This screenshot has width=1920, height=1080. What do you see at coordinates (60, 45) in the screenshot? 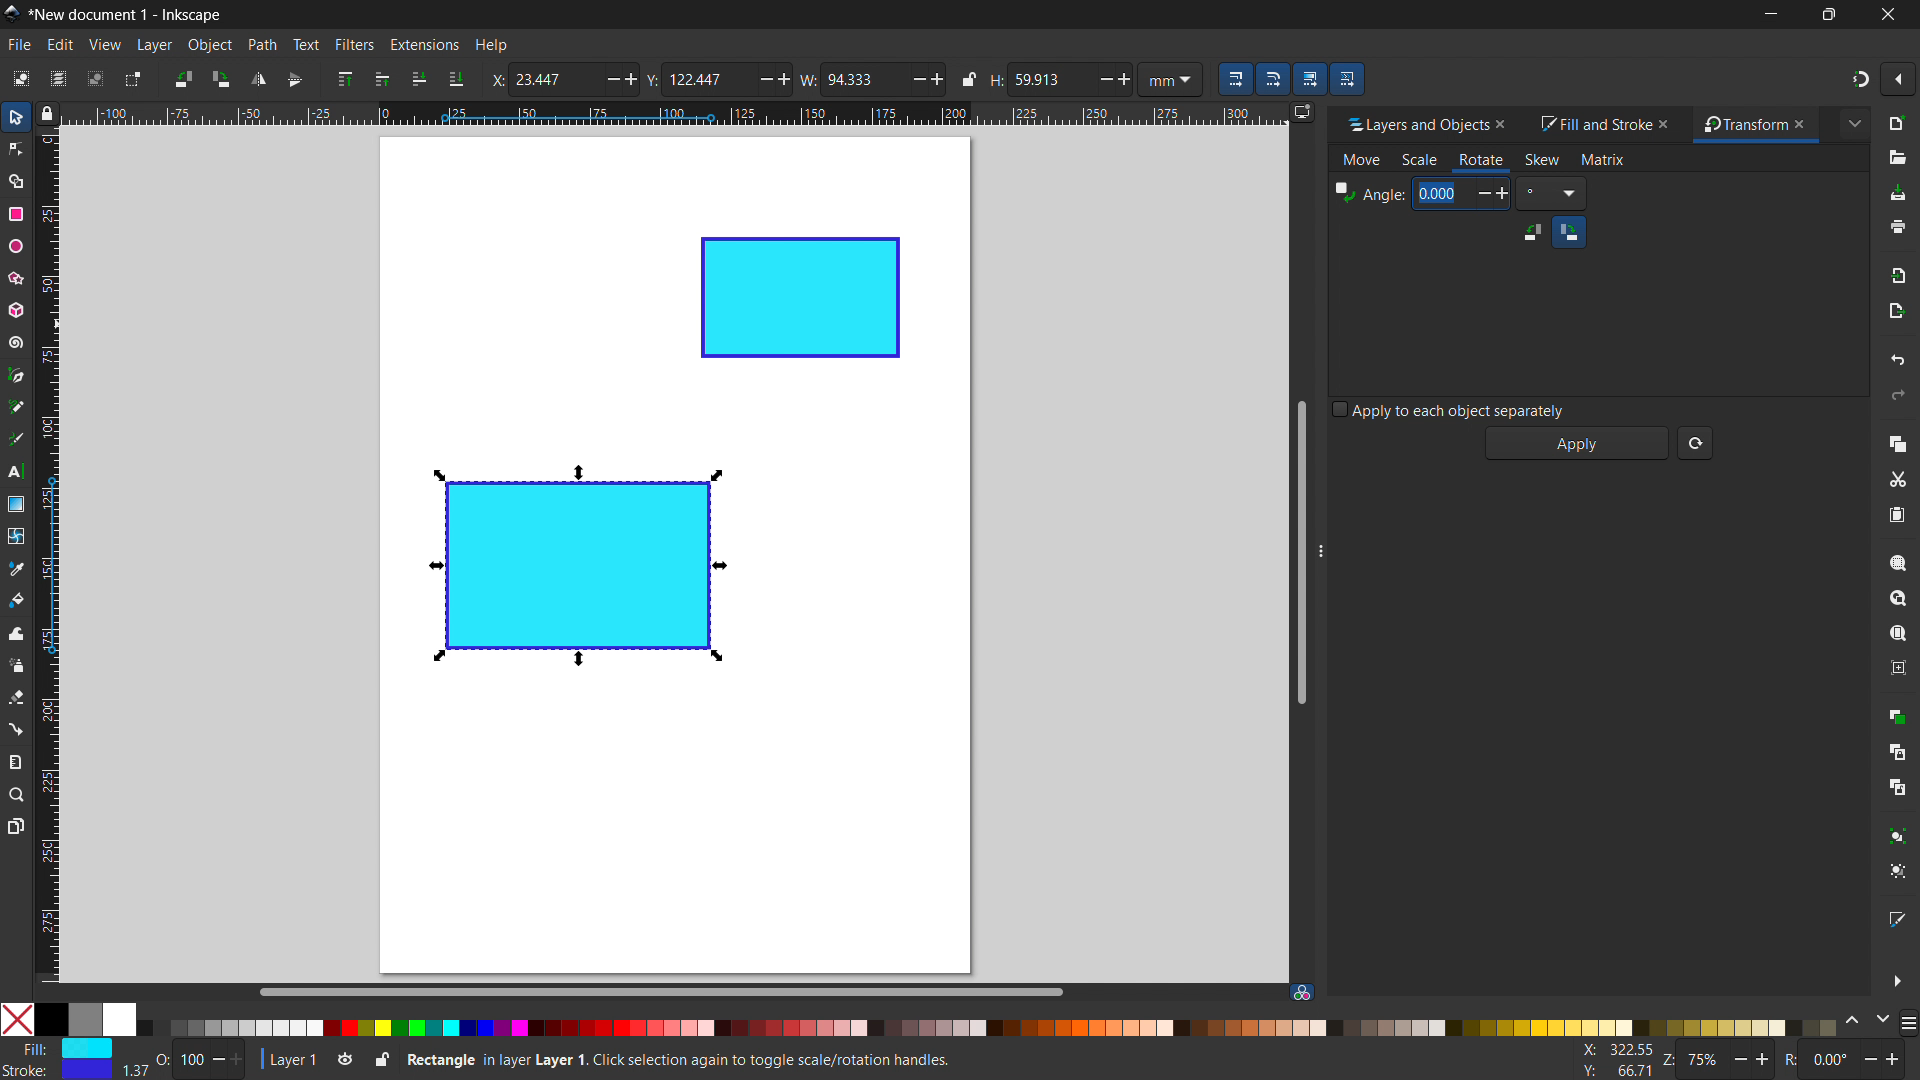
I see `edit` at bounding box center [60, 45].